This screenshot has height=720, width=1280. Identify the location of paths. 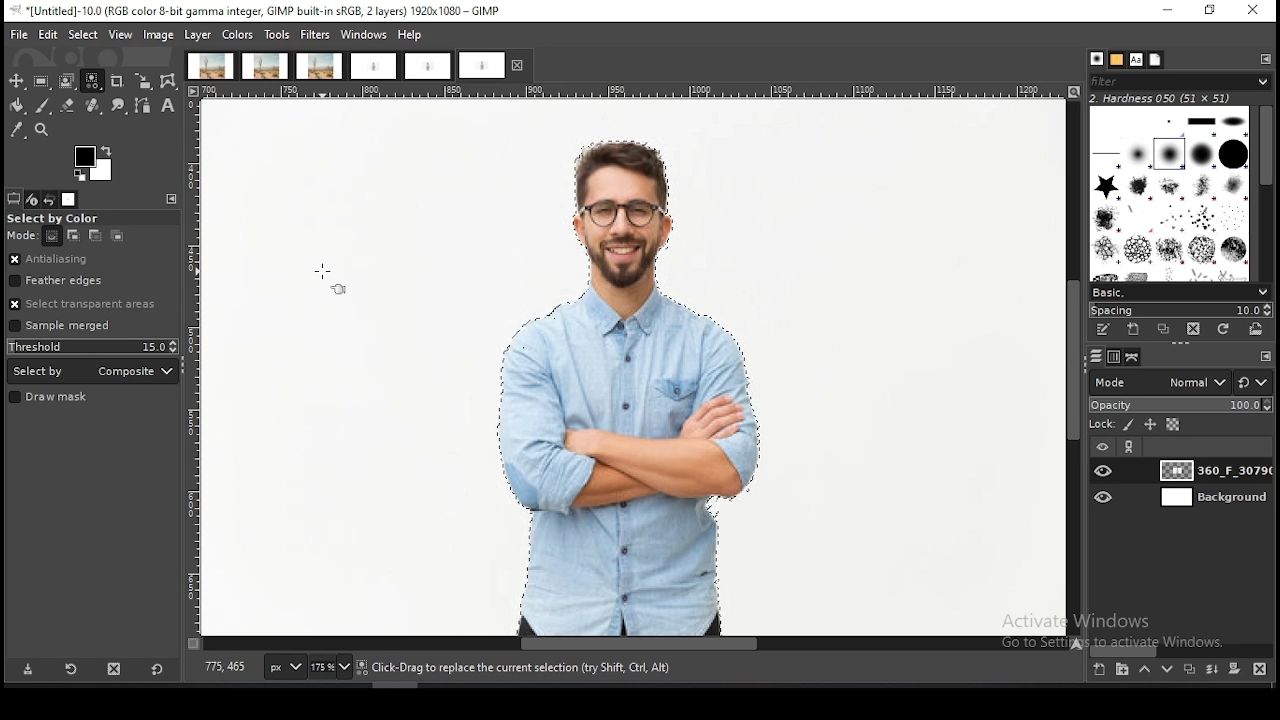
(1135, 357).